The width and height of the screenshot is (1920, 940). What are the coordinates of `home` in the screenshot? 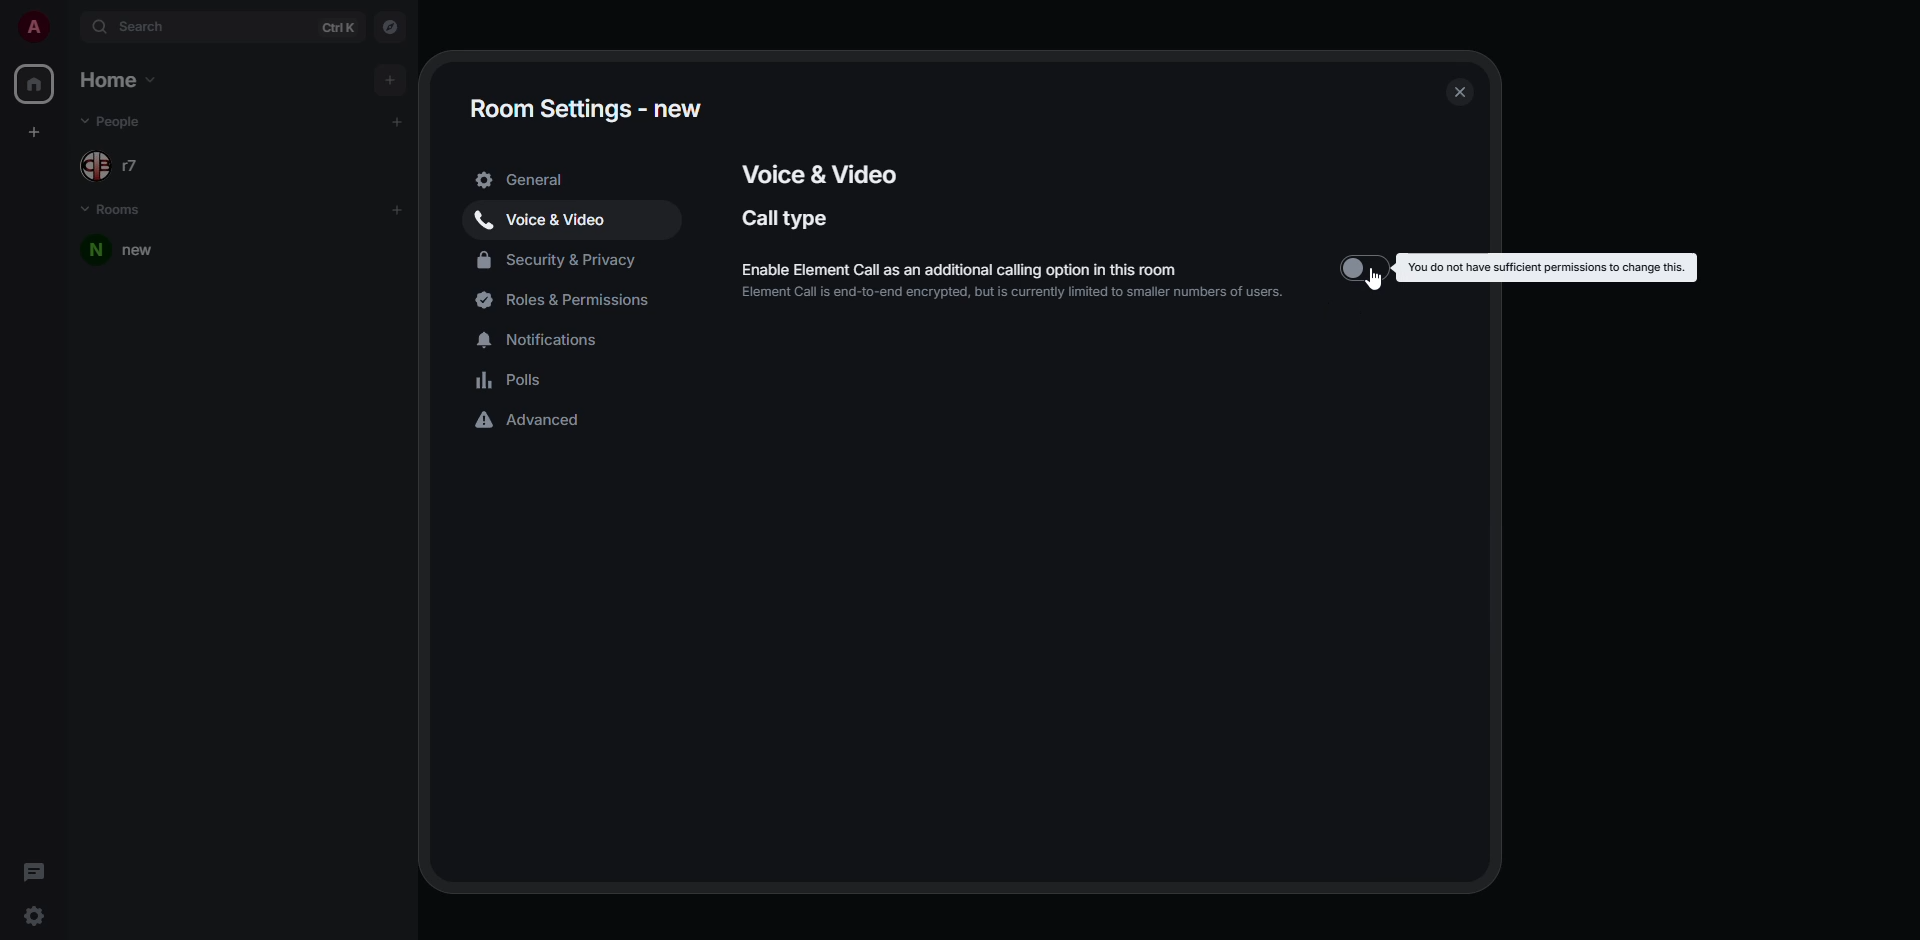 It's located at (121, 81).